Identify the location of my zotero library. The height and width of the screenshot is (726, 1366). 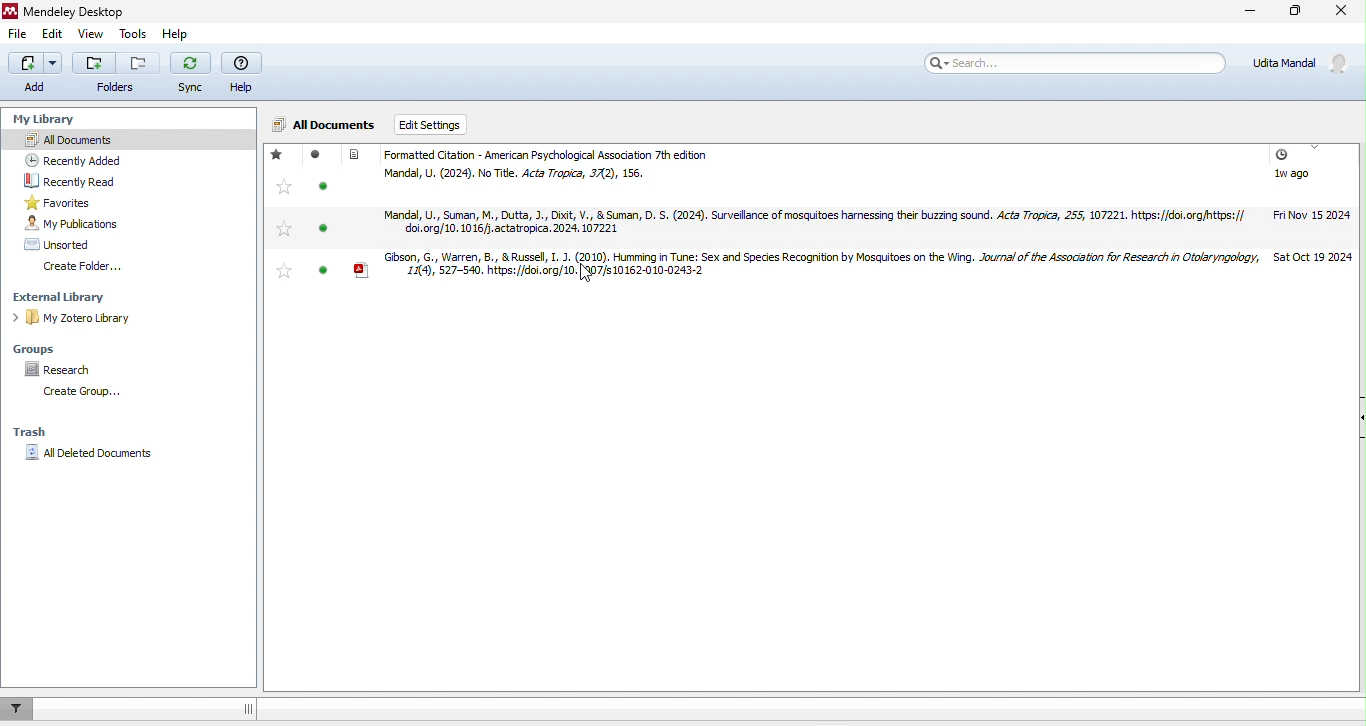
(76, 319).